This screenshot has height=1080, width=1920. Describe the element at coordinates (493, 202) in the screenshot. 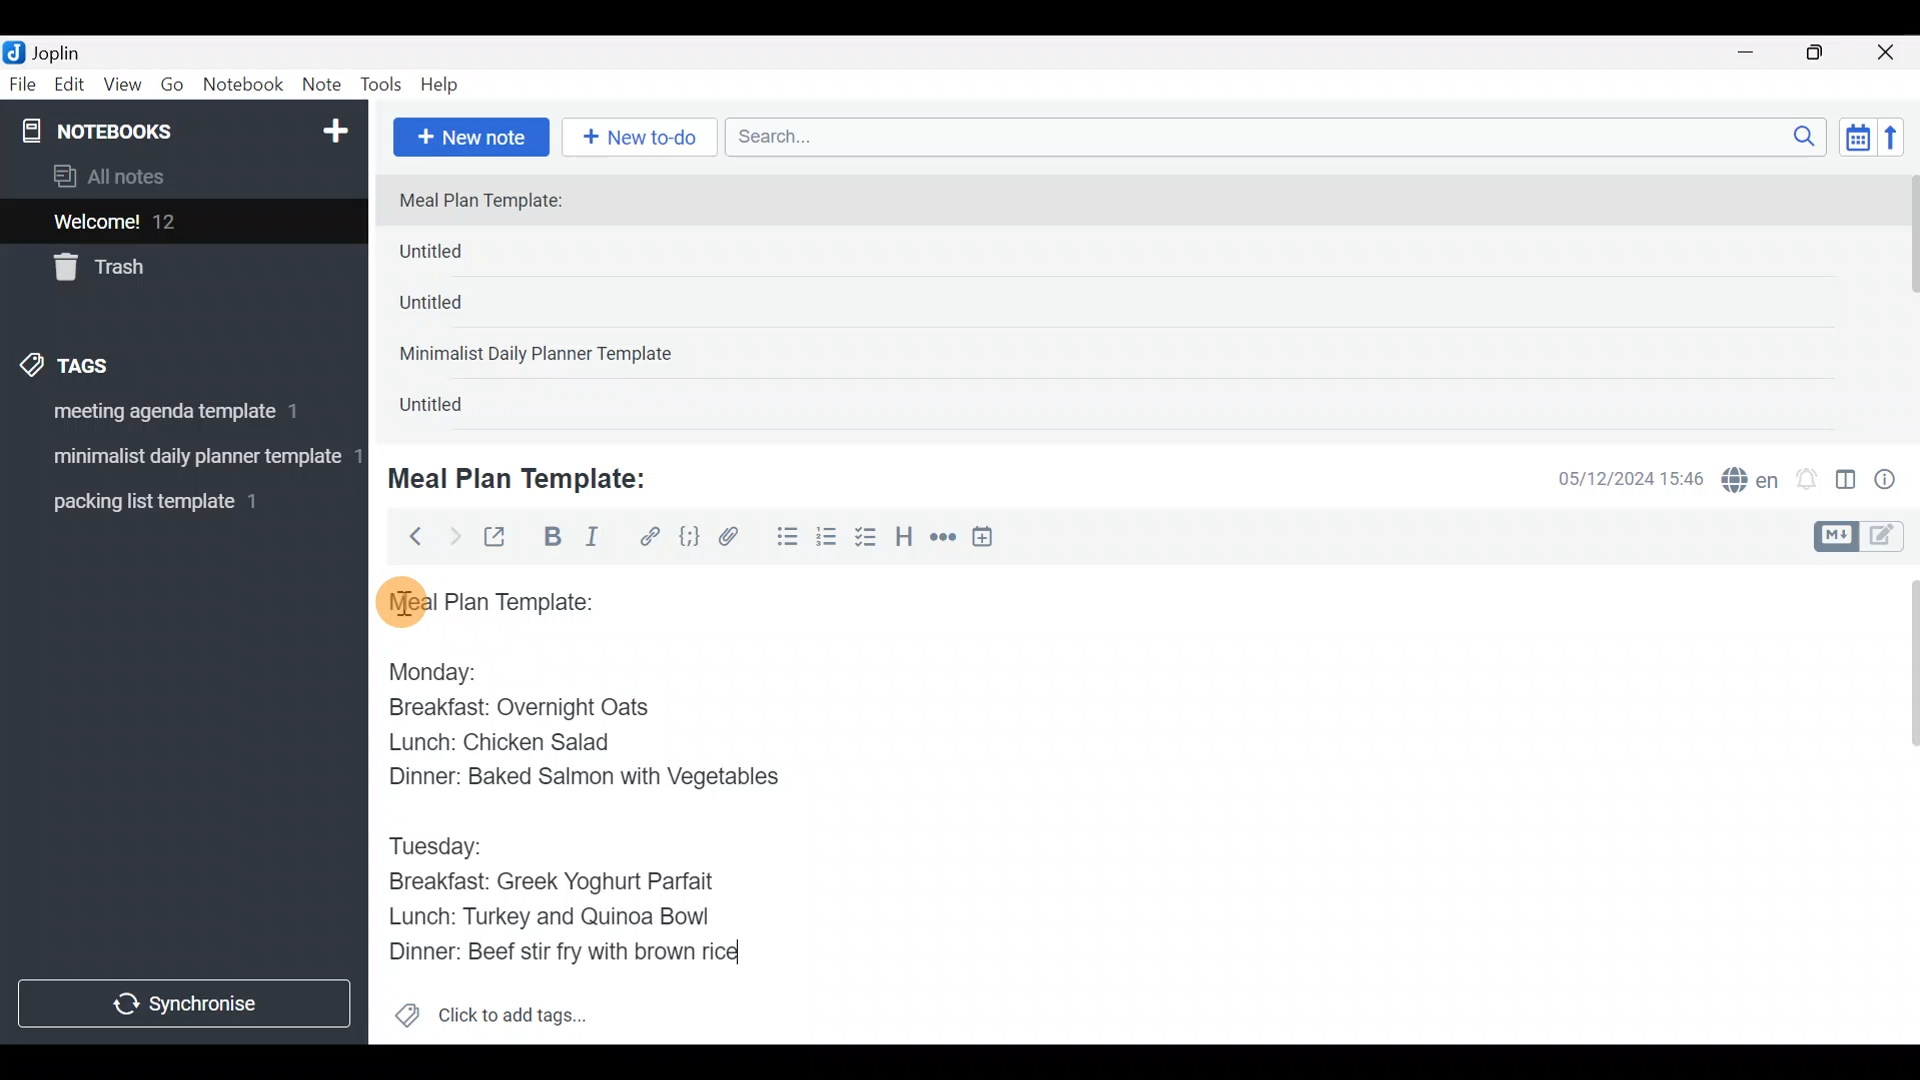

I see `Meal Plan Template:` at that location.